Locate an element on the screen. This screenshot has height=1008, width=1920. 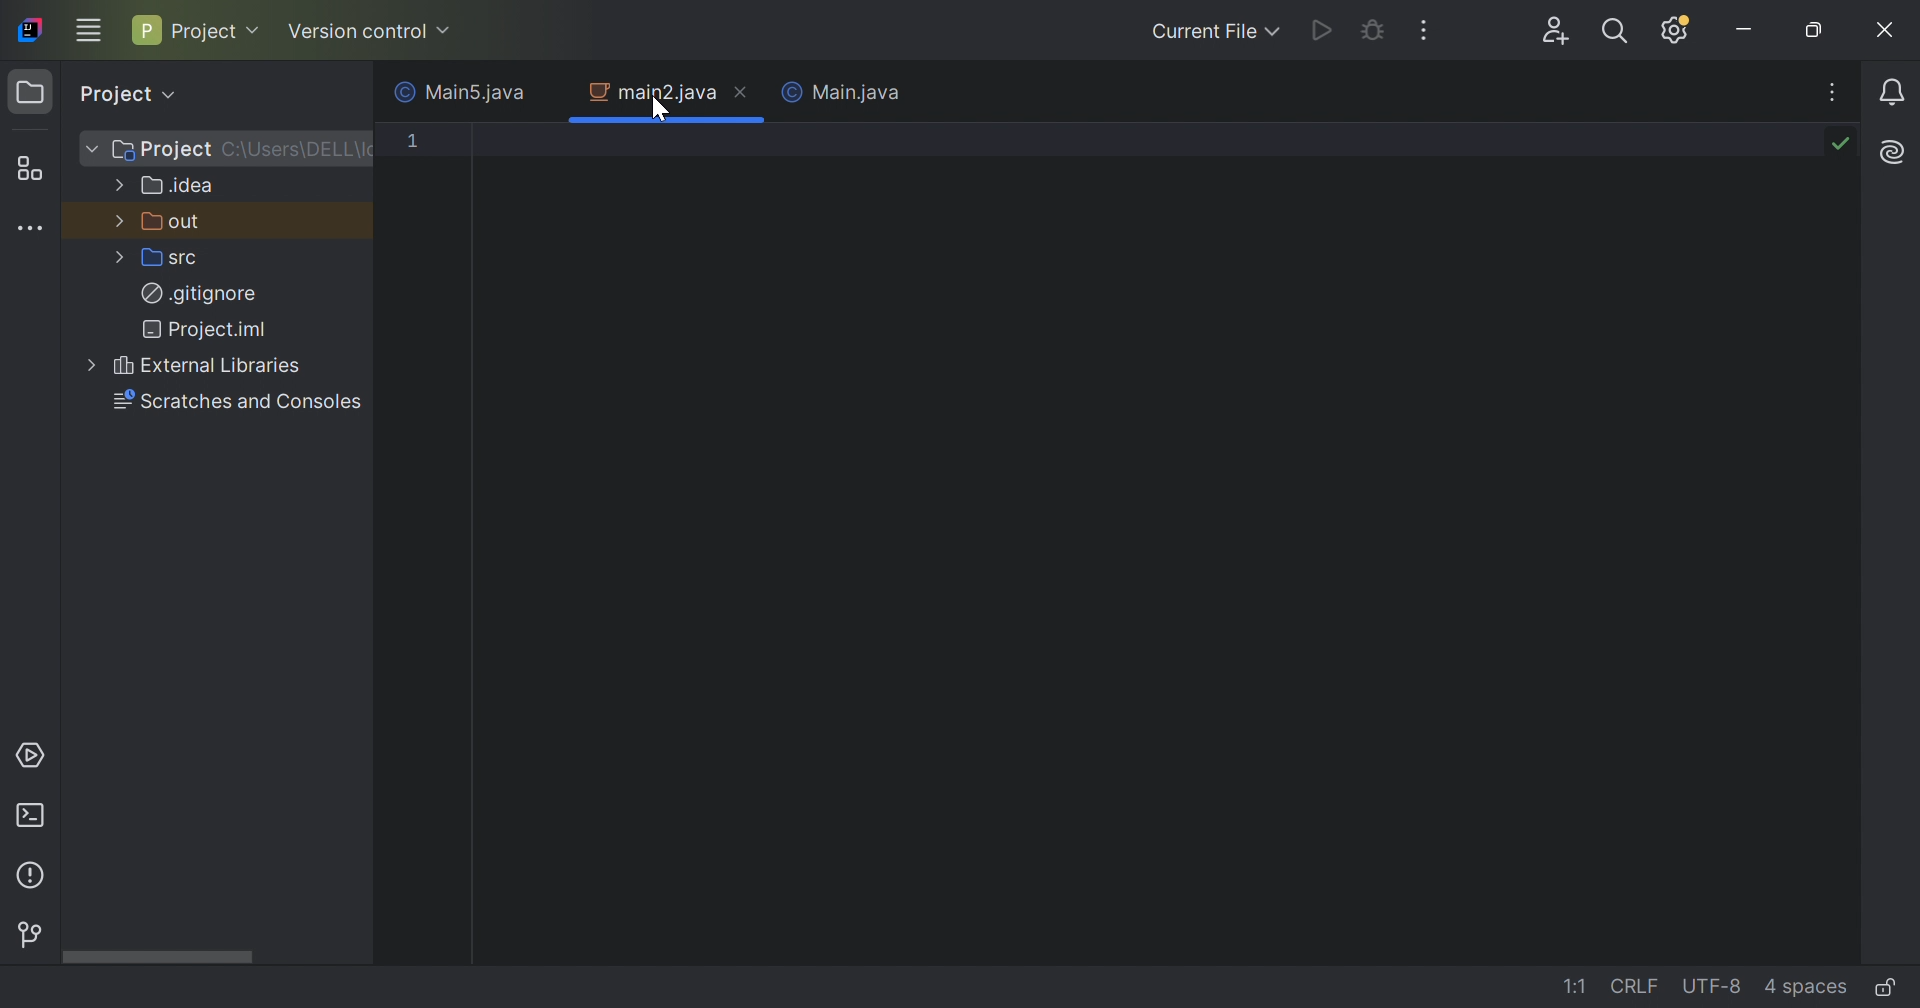
IntelliJ IDEA icon is located at coordinates (29, 27).